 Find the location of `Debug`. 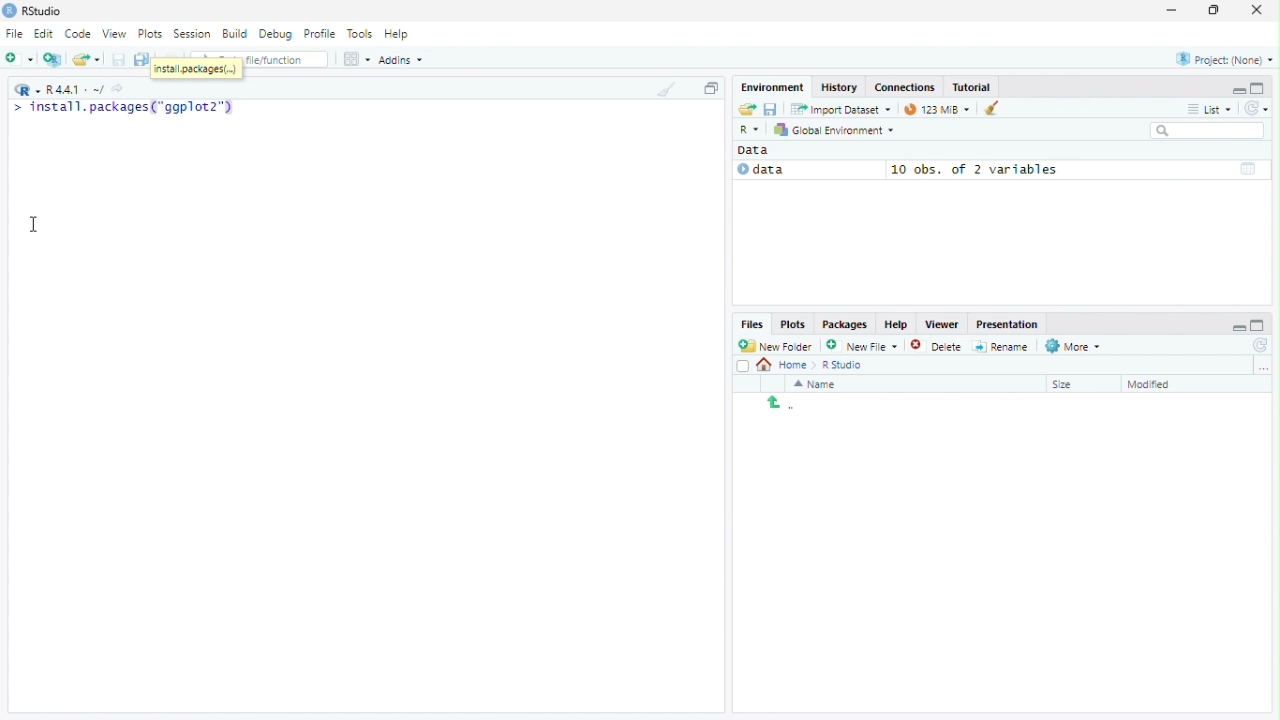

Debug is located at coordinates (278, 34).